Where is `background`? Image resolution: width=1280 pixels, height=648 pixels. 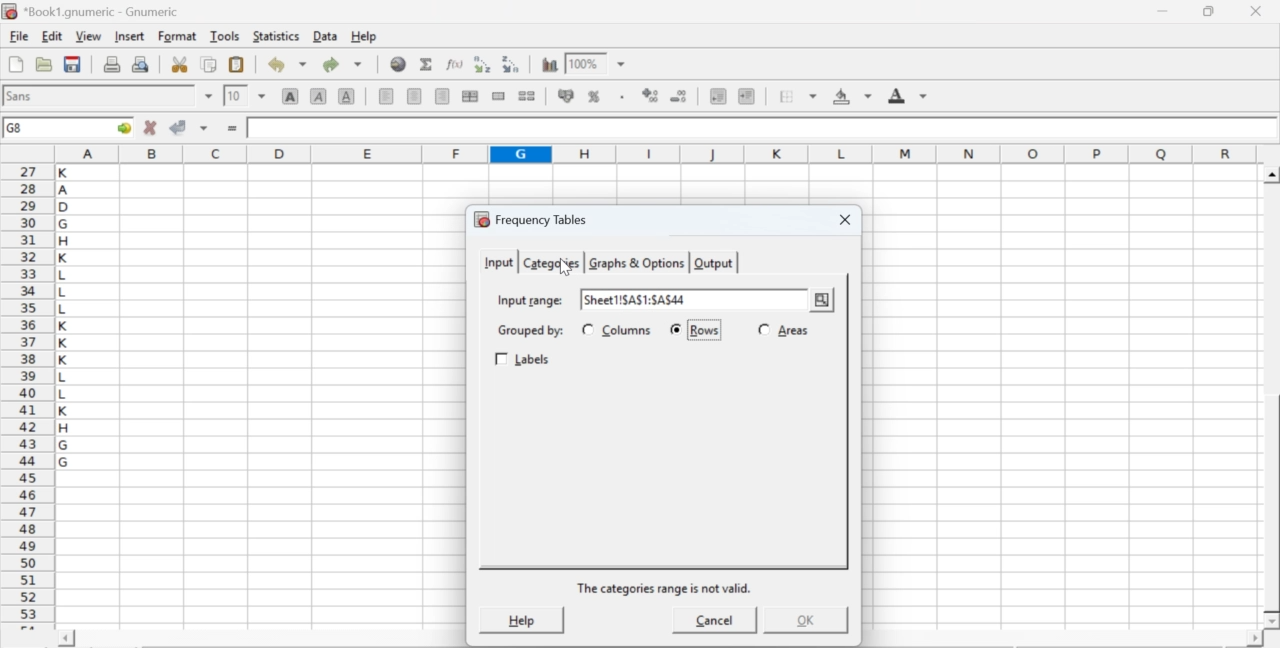
background is located at coordinates (854, 96).